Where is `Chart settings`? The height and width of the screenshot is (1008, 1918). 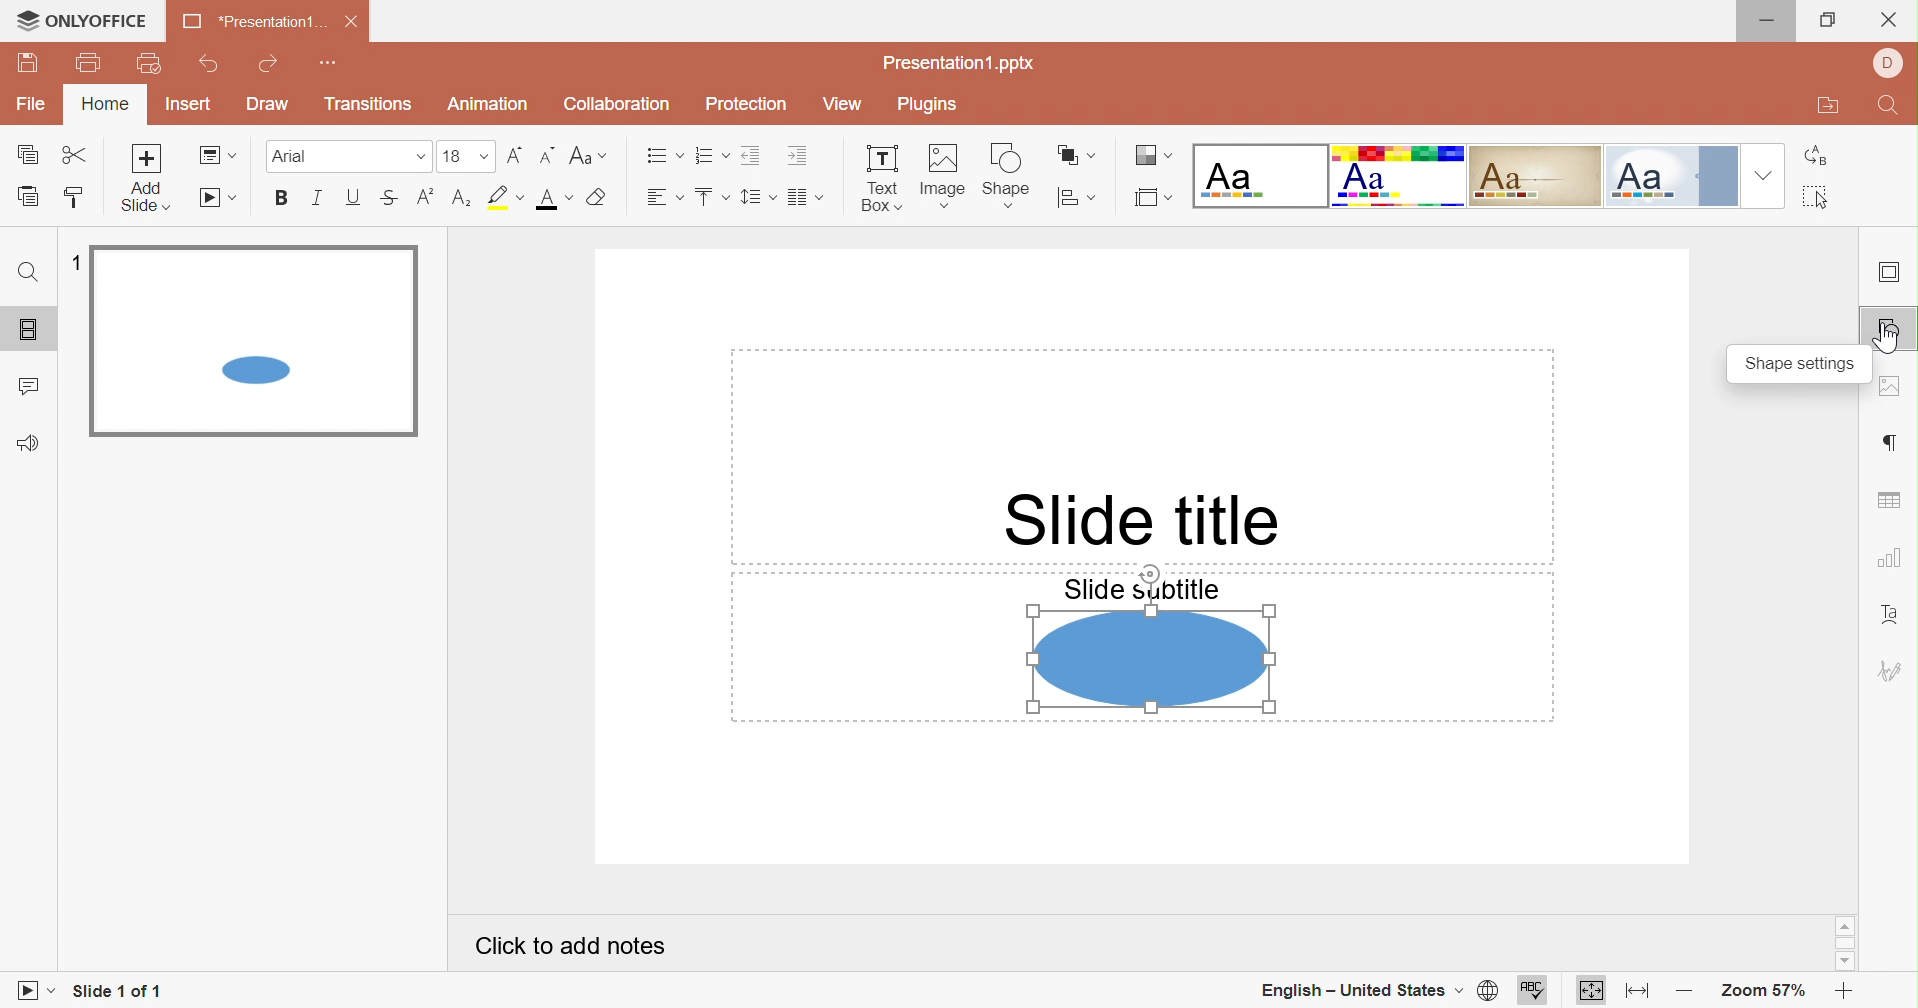
Chart settings is located at coordinates (1888, 557).